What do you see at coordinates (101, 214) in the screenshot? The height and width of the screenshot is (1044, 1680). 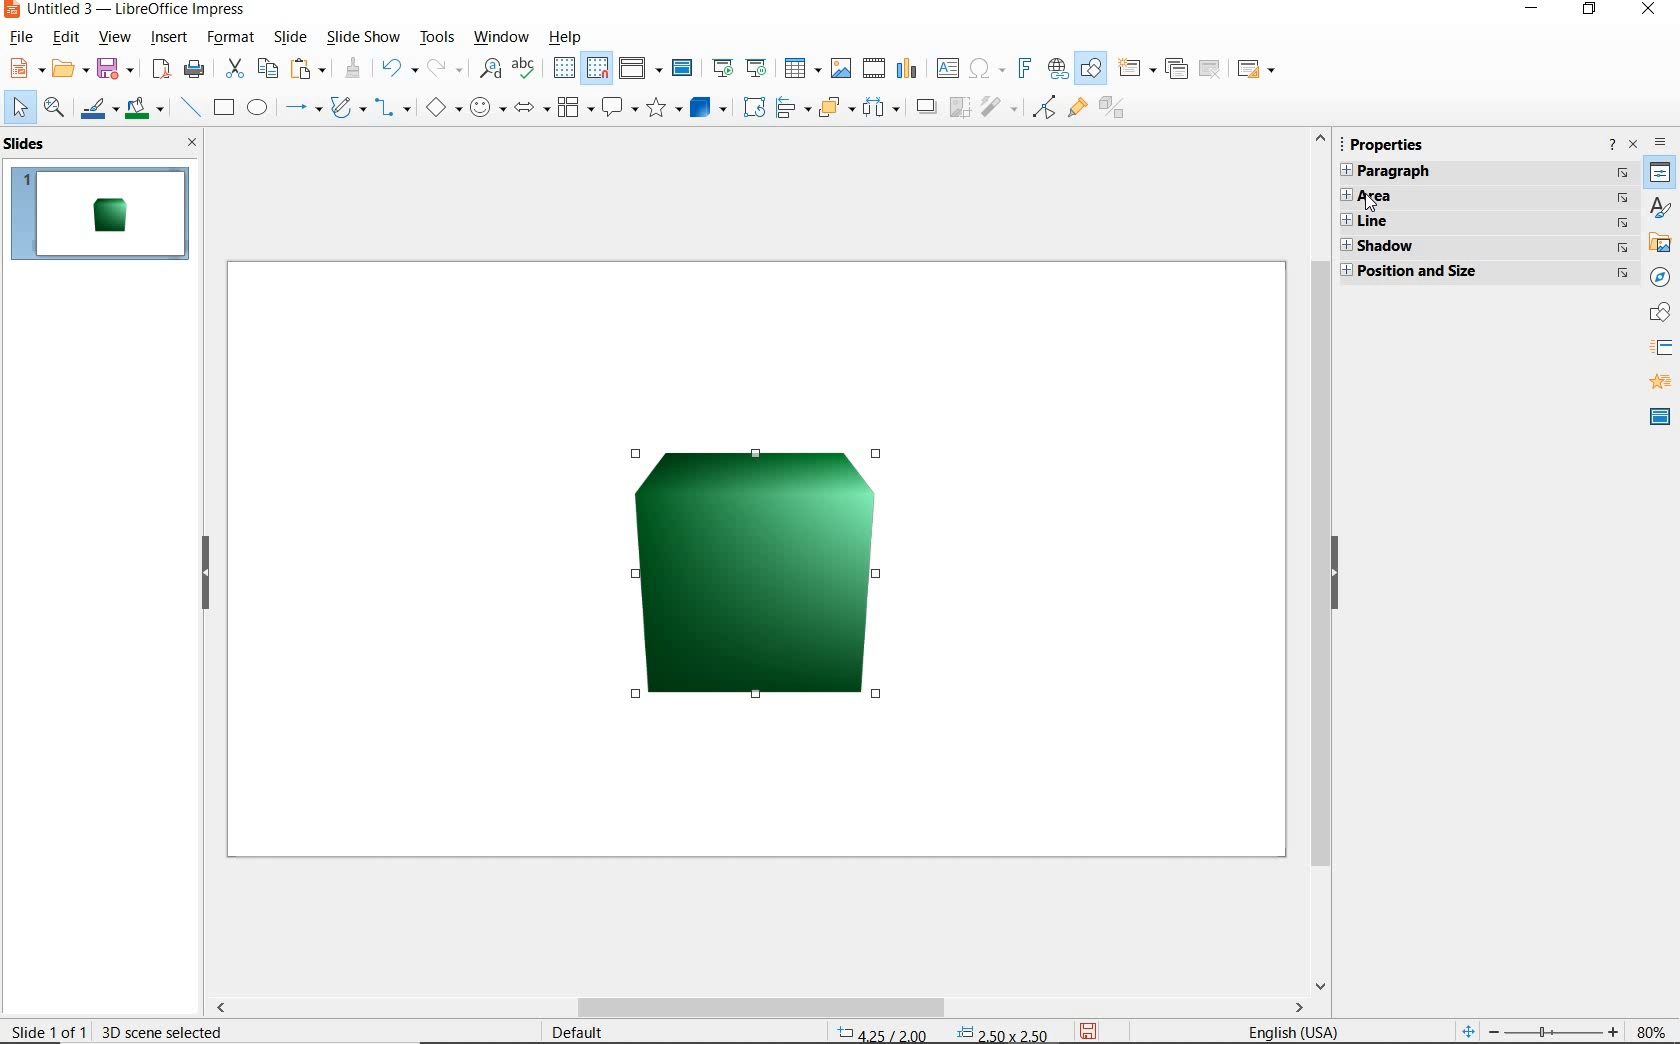 I see `SLIDE1` at bounding box center [101, 214].